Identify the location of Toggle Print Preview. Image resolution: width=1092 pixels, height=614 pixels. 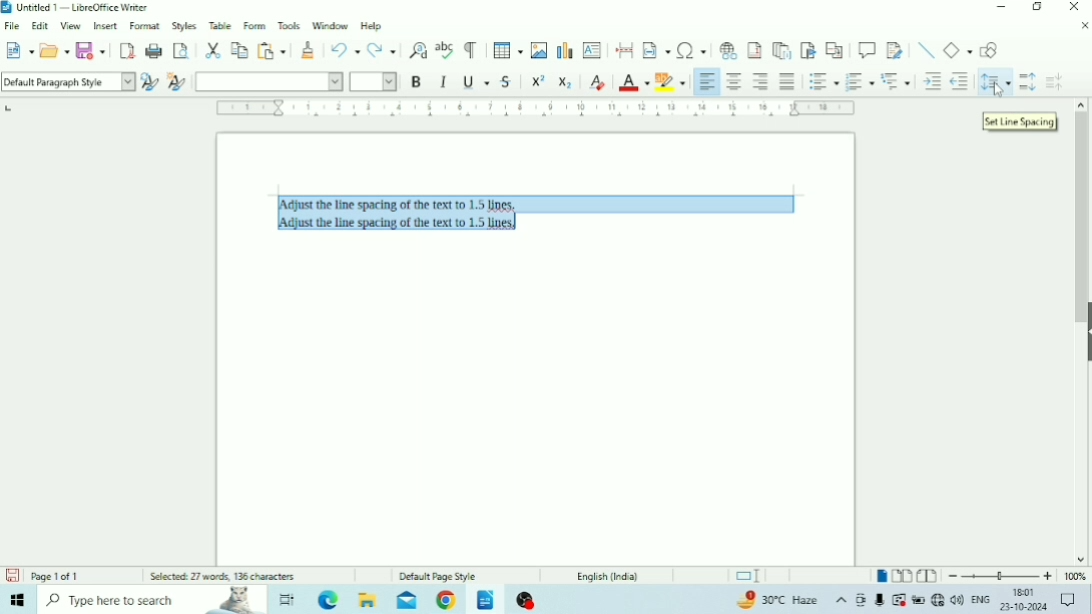
(183, 50).